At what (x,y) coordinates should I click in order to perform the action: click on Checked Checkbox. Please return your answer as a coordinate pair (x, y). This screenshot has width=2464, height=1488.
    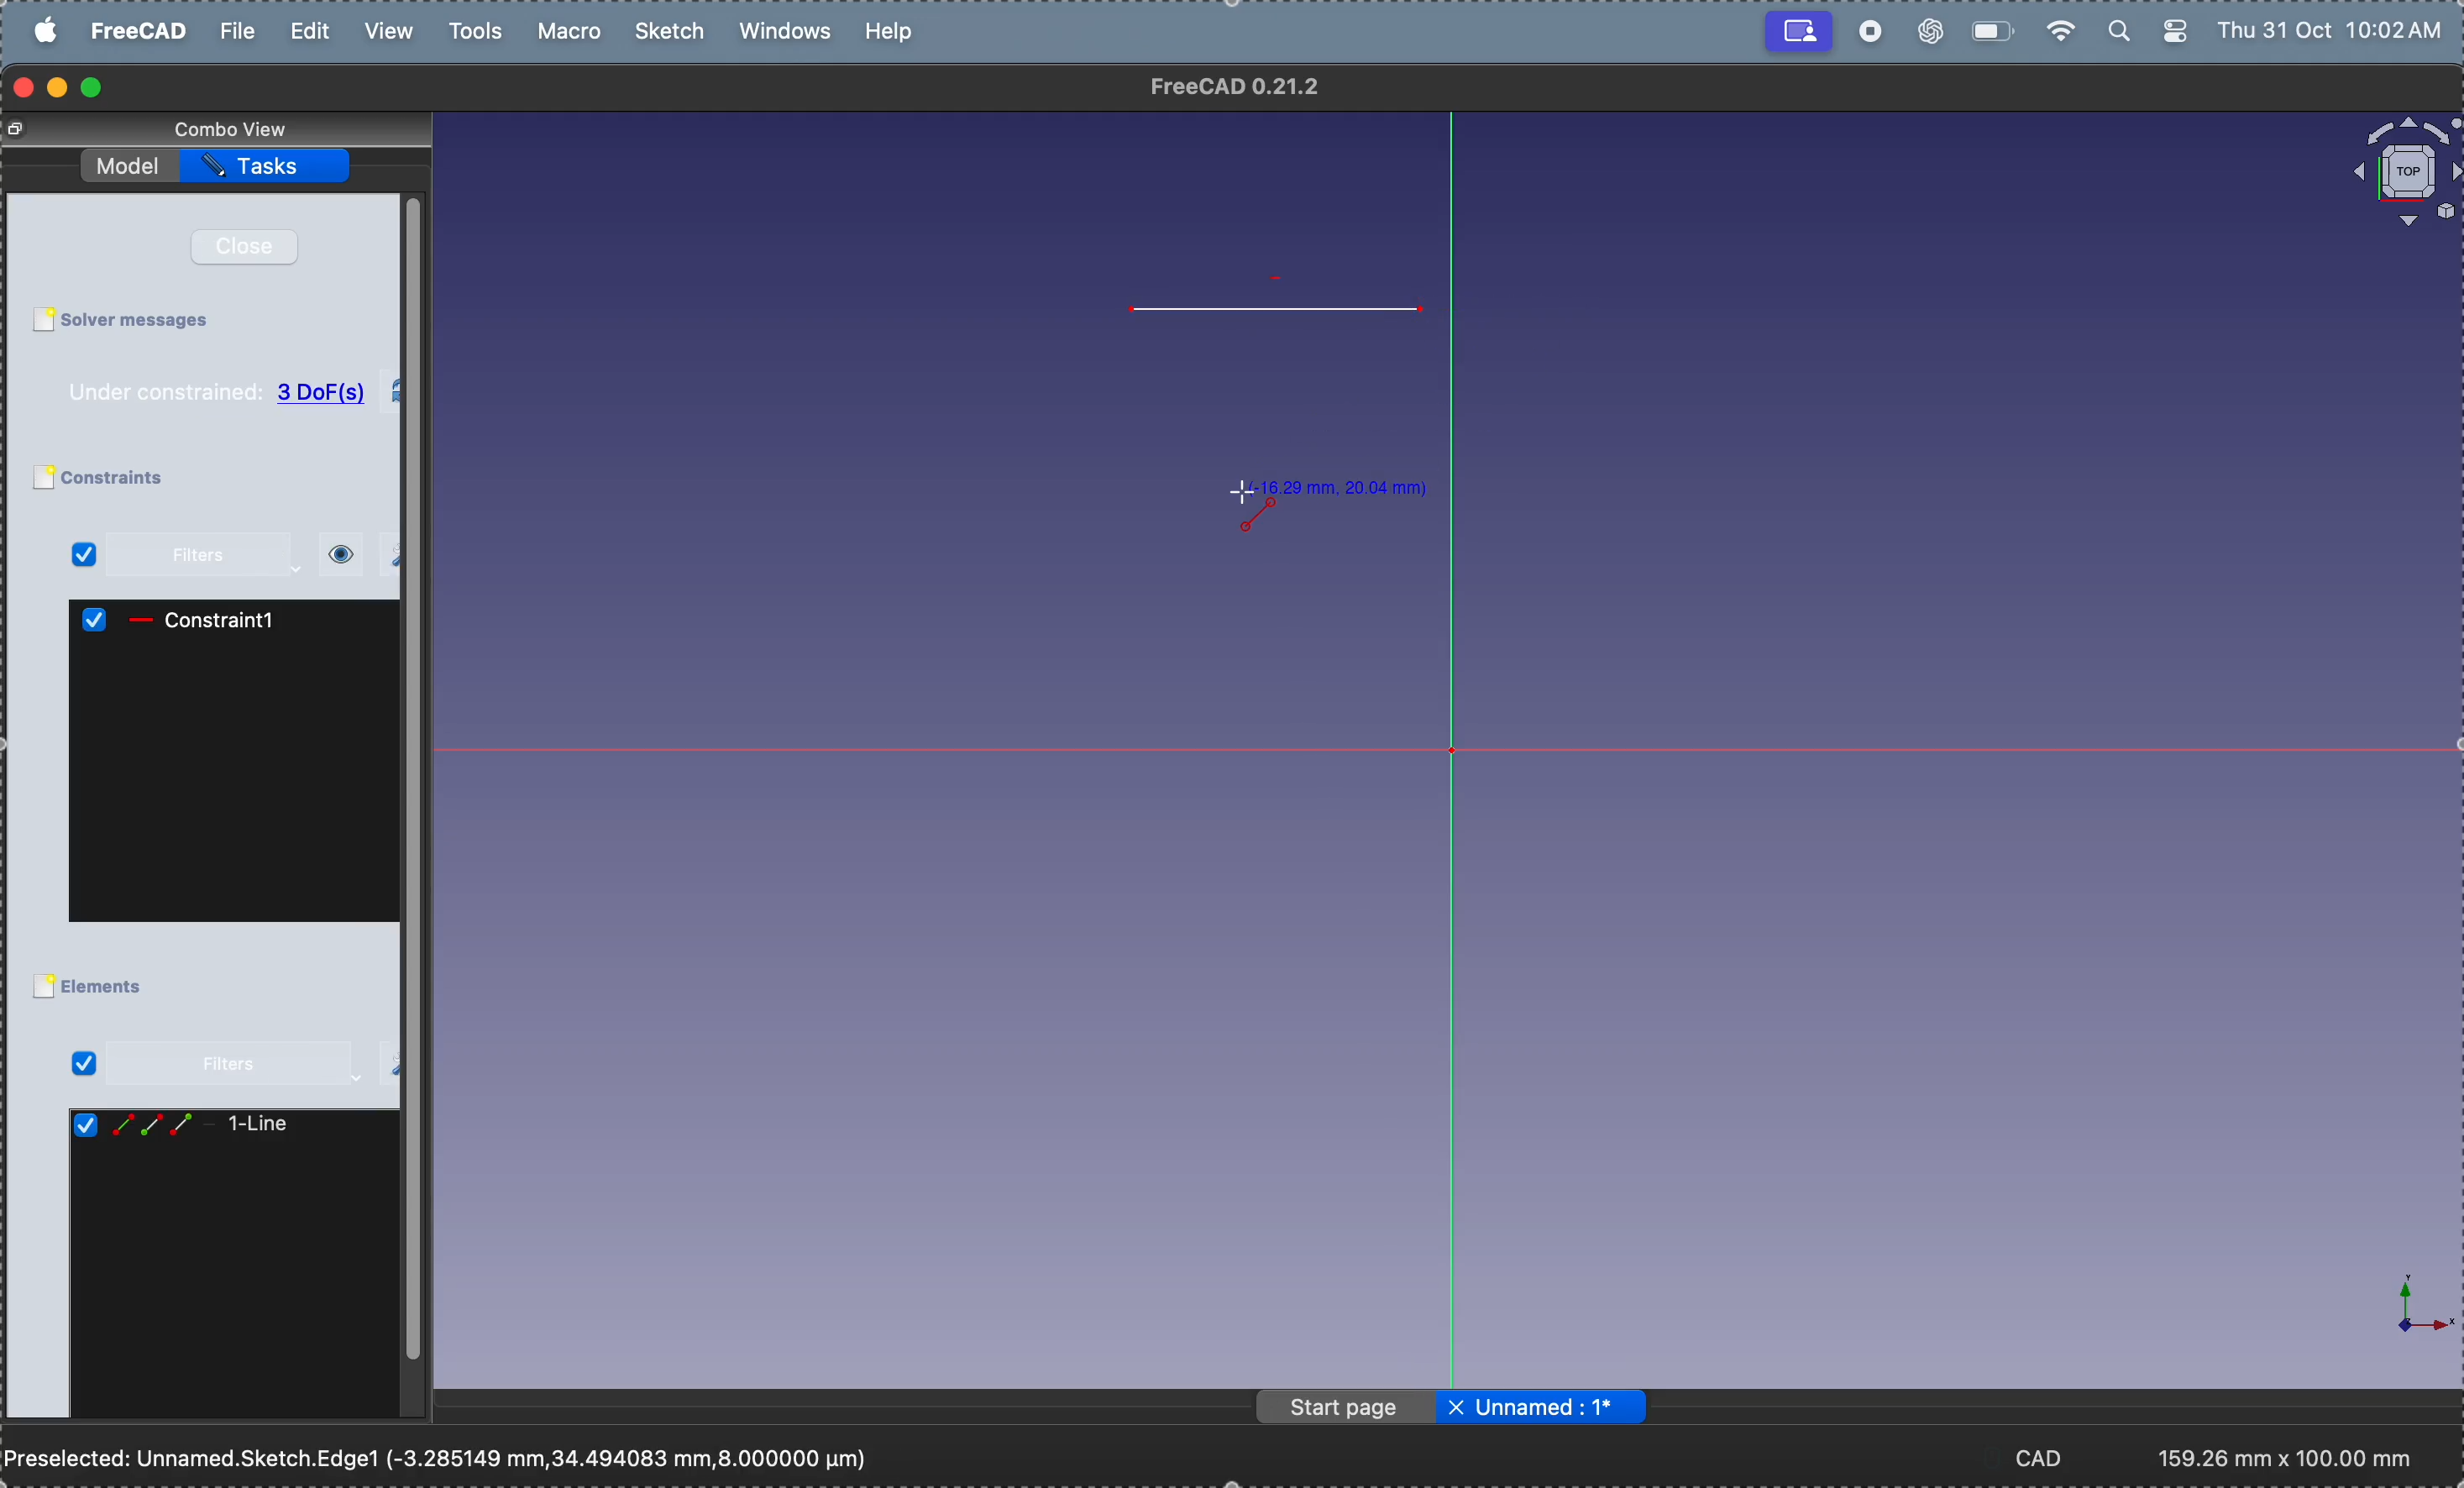
    Looking at the image, I should click on (84, 1127).